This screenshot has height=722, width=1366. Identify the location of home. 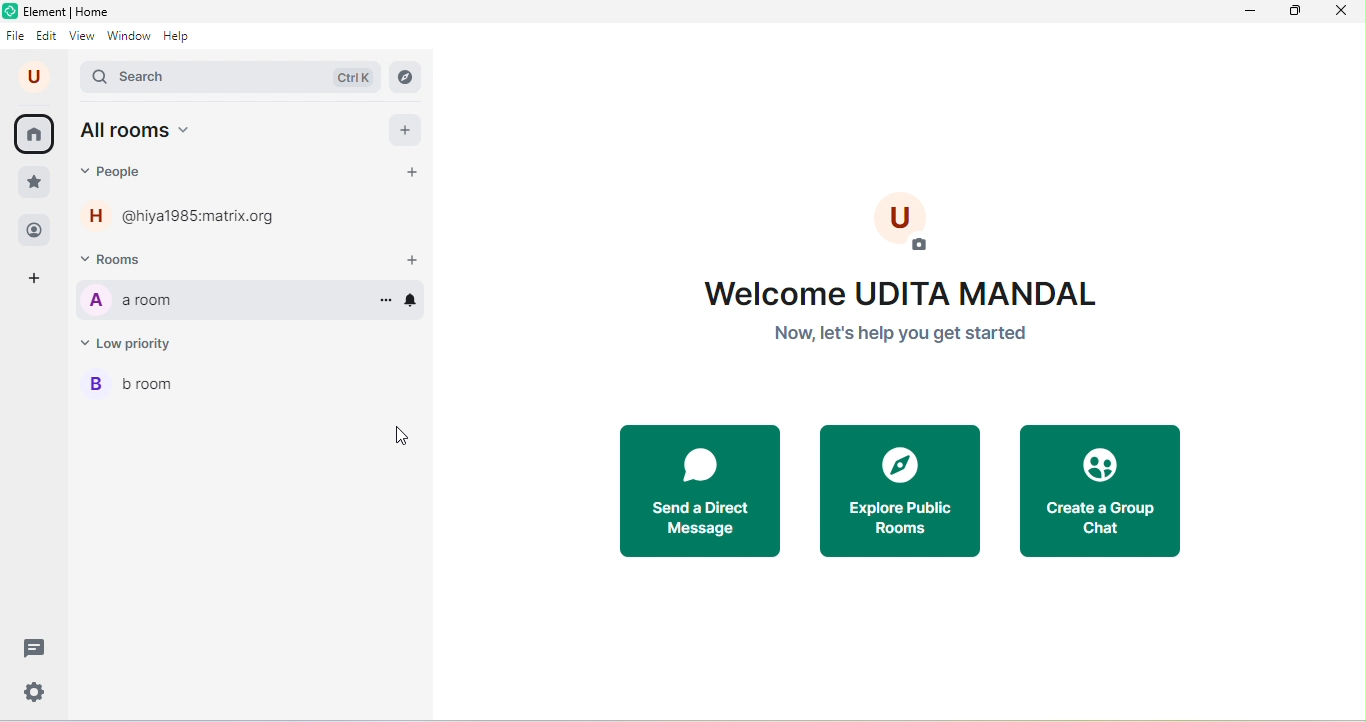
(33, 133).